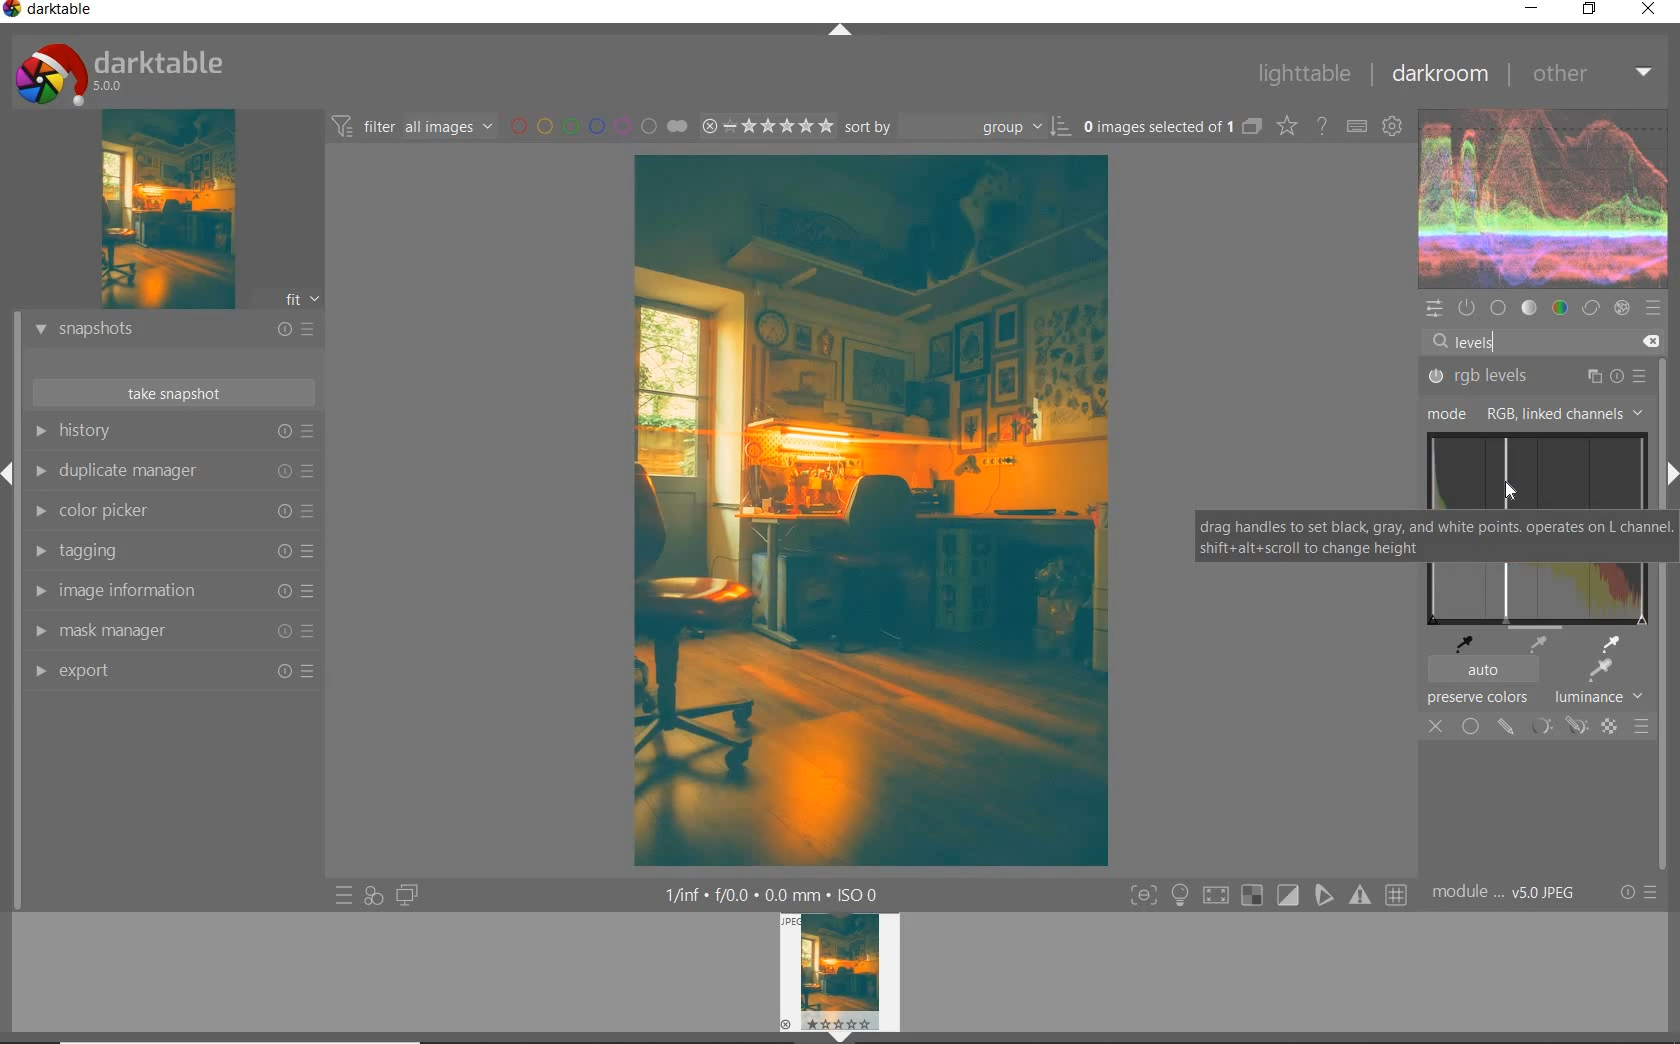 The height and width of the screenshot is (1044, 1680). I want to click on blending options, so click(1641, 726).